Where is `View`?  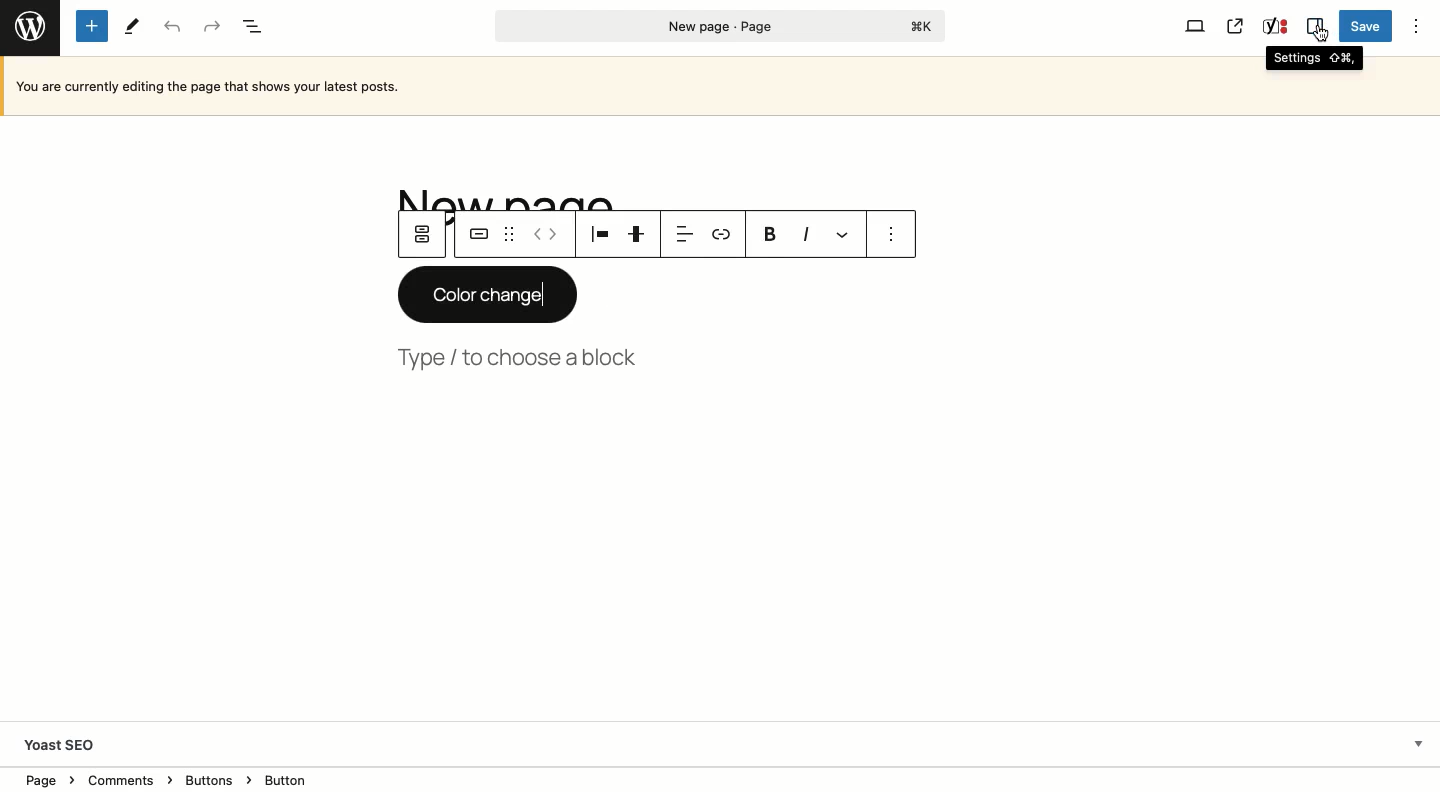 View is located at coordinates (1195, 26).